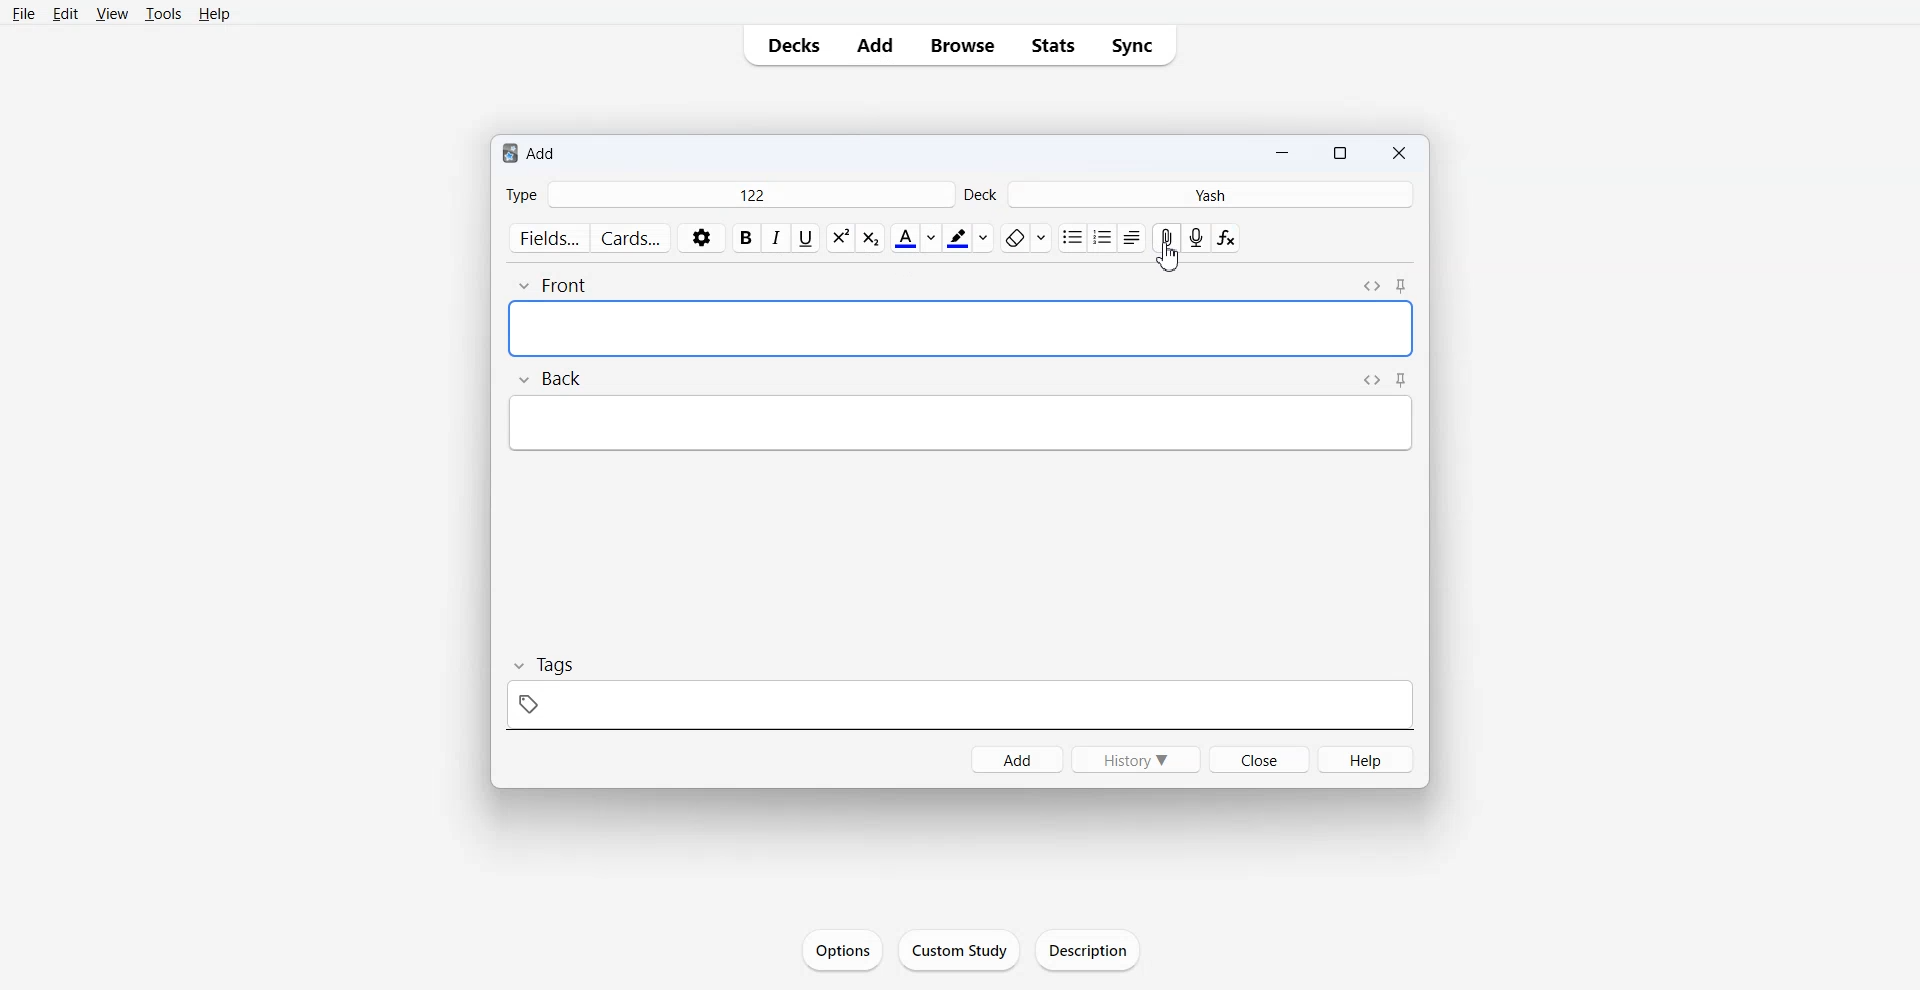  I want to click on typing space, so click(960, 330).